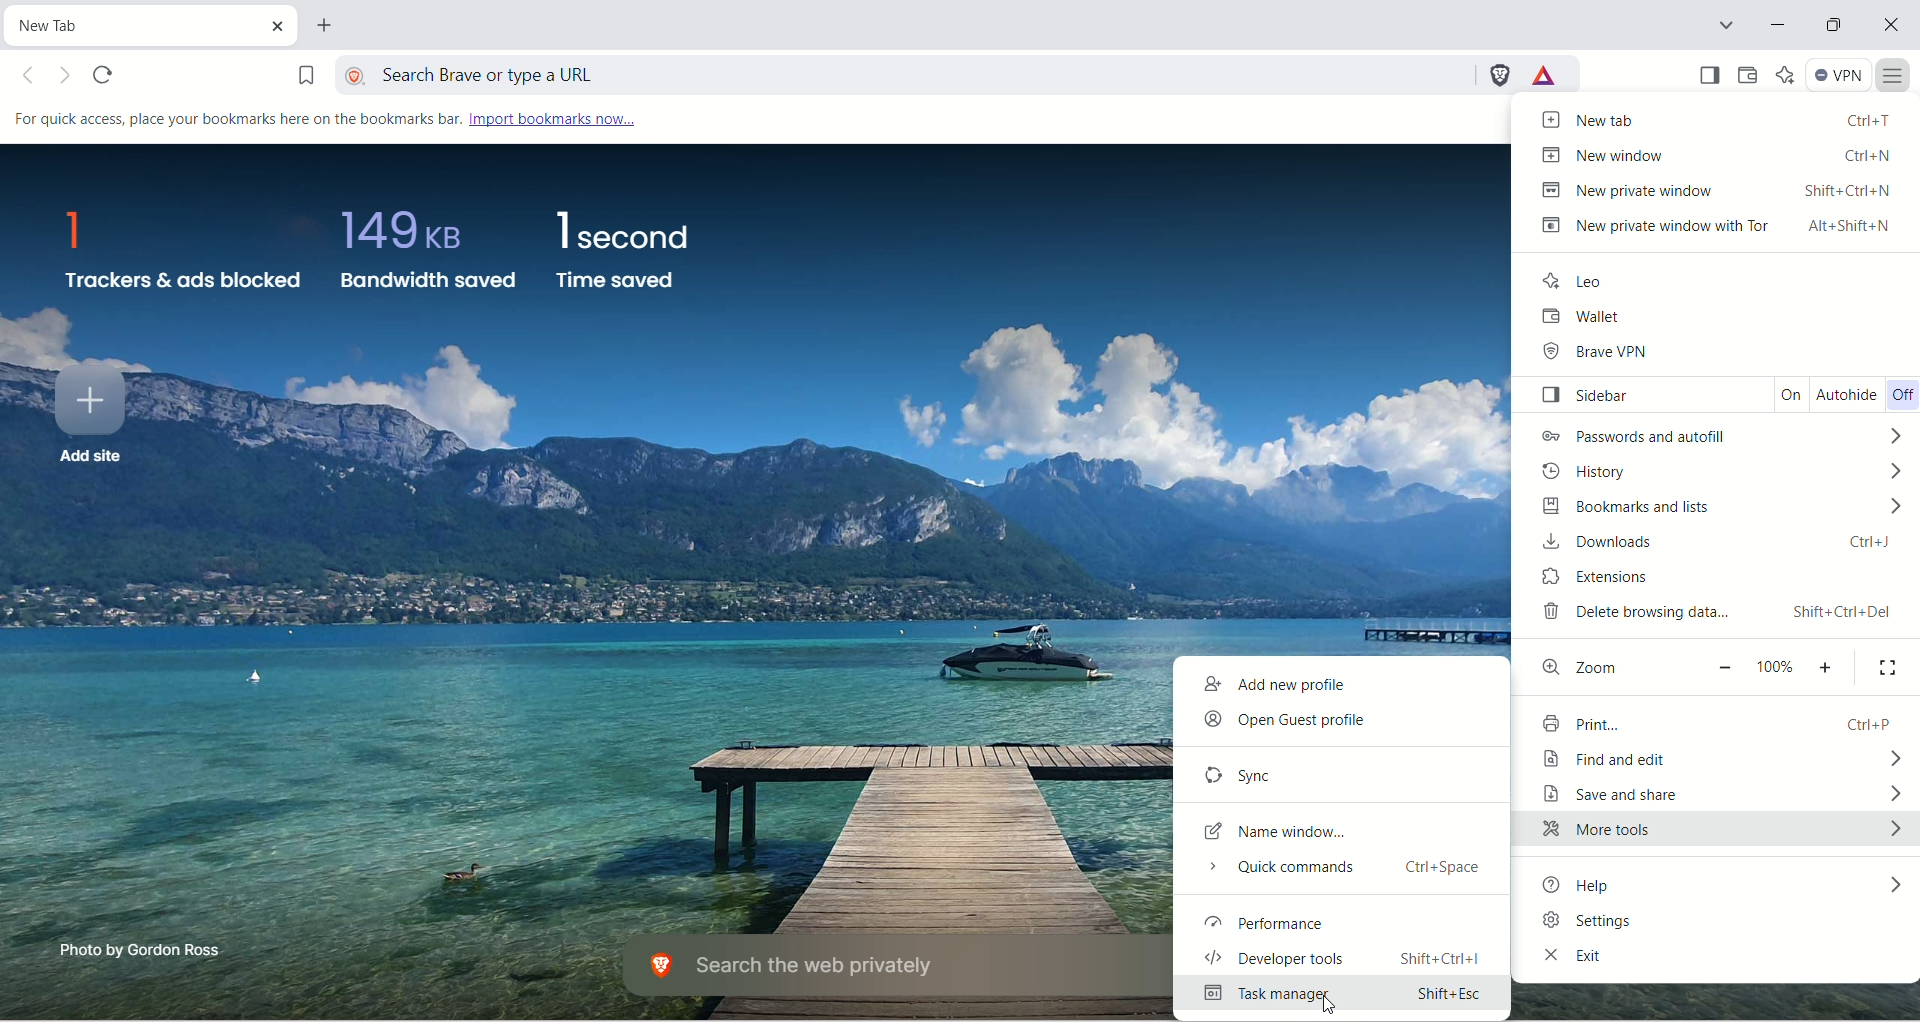  Describe the element at coordinates (232, 120) in the screenshot. I see `For quick access, place your bookmarks here on the bookmarks bar` at that location.